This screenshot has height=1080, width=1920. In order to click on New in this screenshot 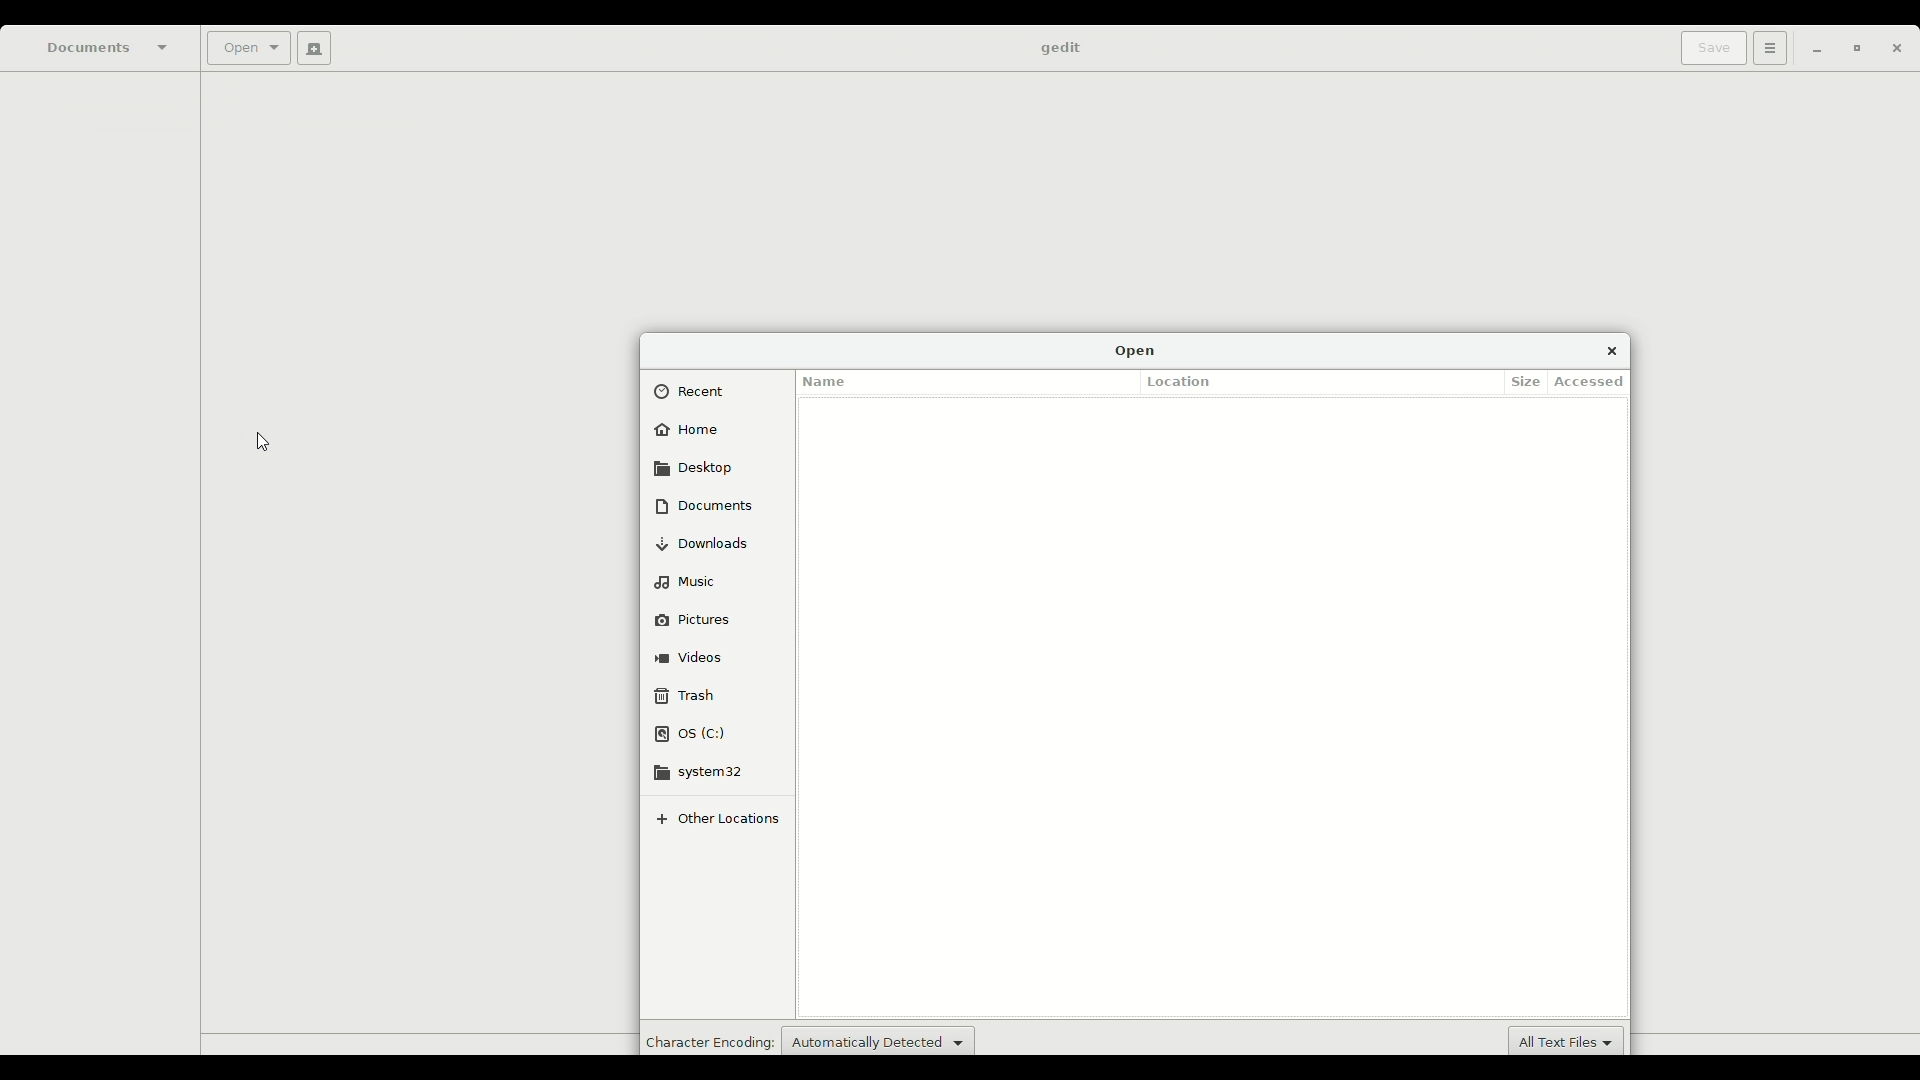, I will do `click(310, 48)`.